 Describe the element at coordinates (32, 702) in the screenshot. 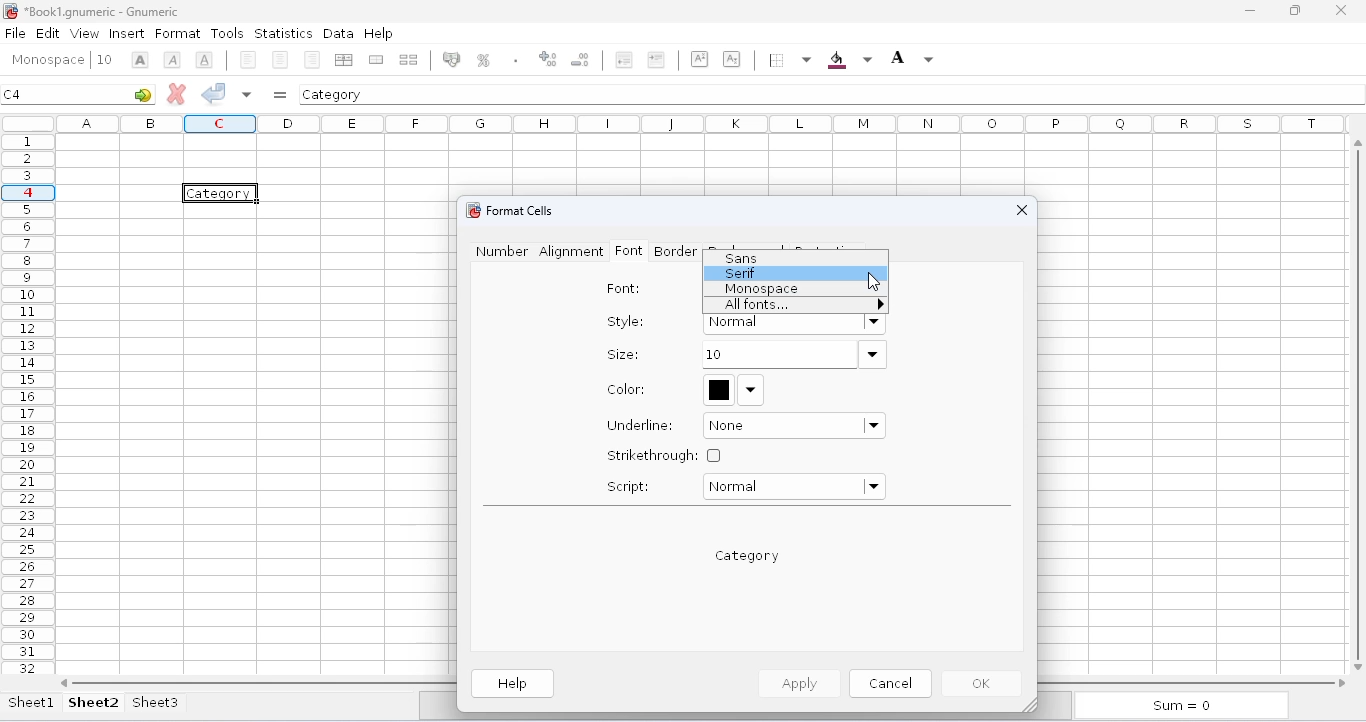

I see `sheet1` at that location.